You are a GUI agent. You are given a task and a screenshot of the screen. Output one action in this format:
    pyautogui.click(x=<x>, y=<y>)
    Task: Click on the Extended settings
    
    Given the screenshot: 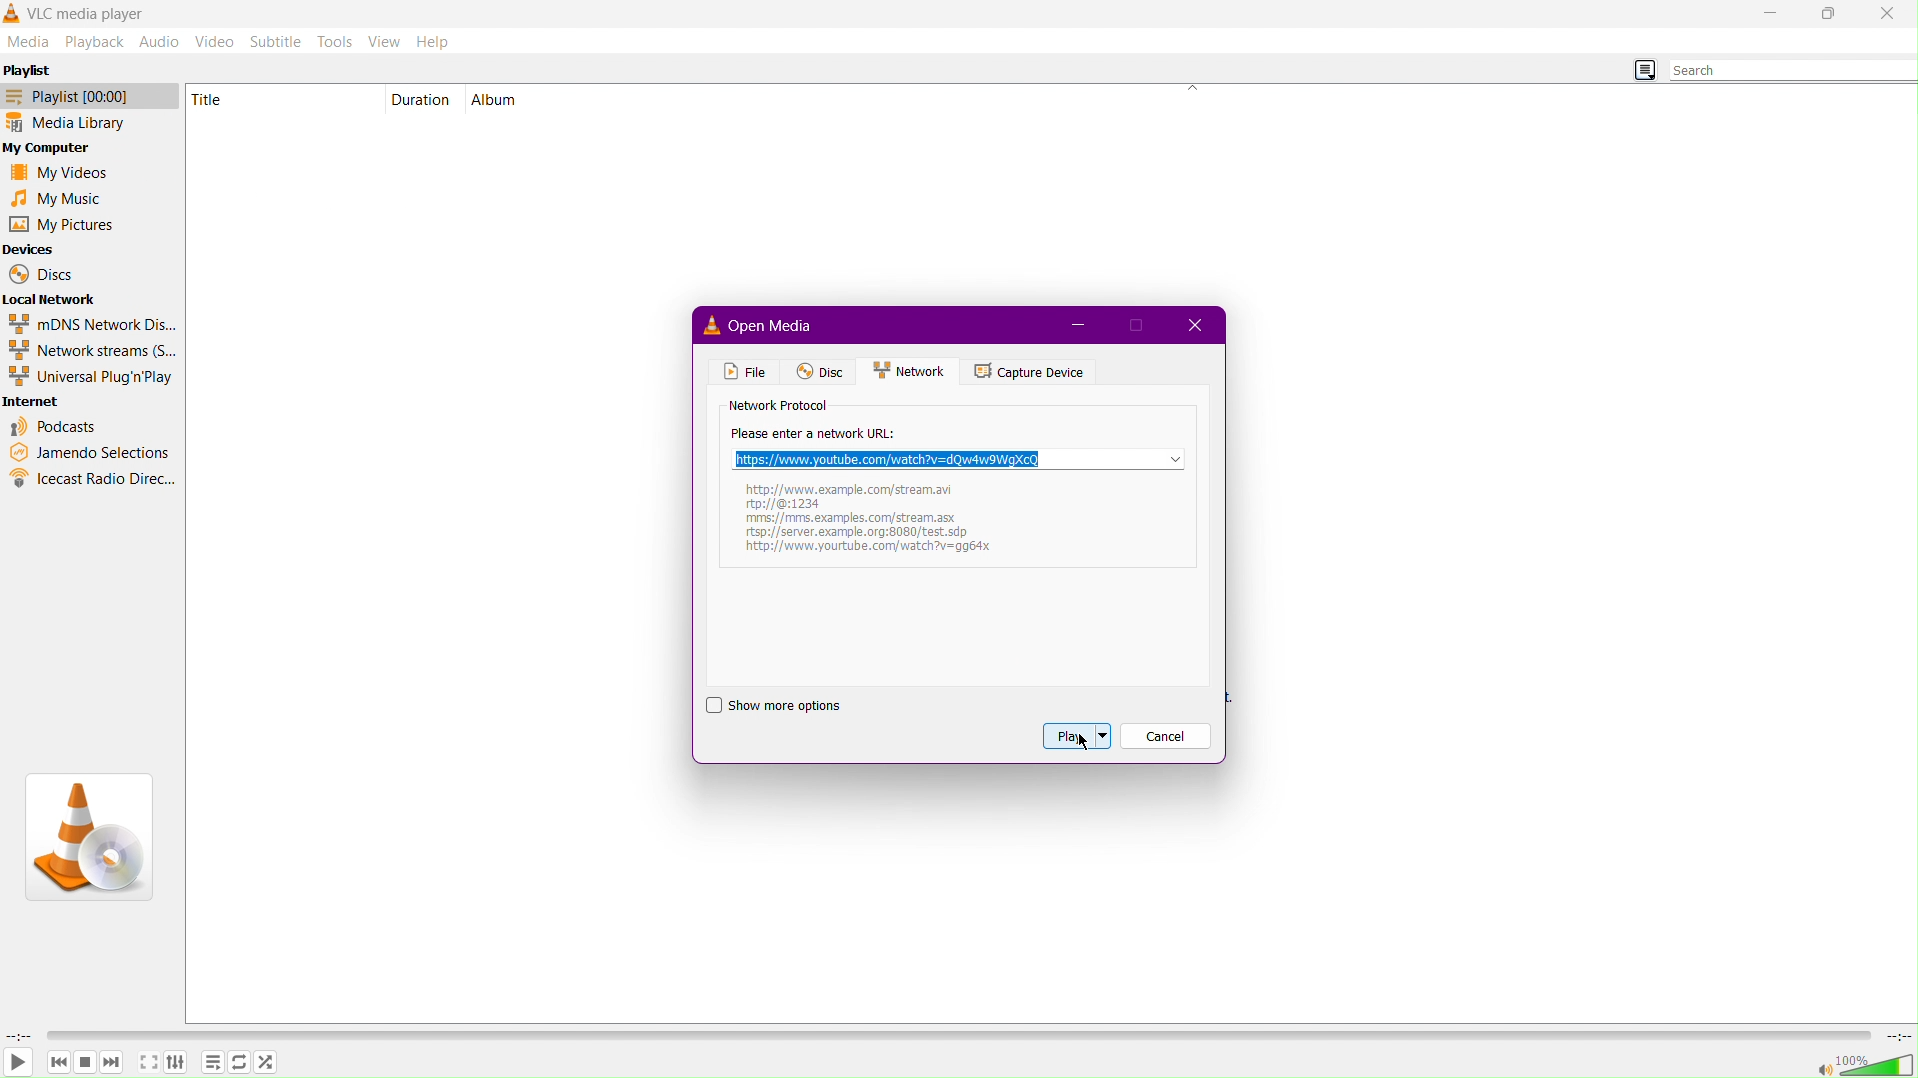 What is the action you would take?
    pyautogui.click(x=178, y=1062)
    